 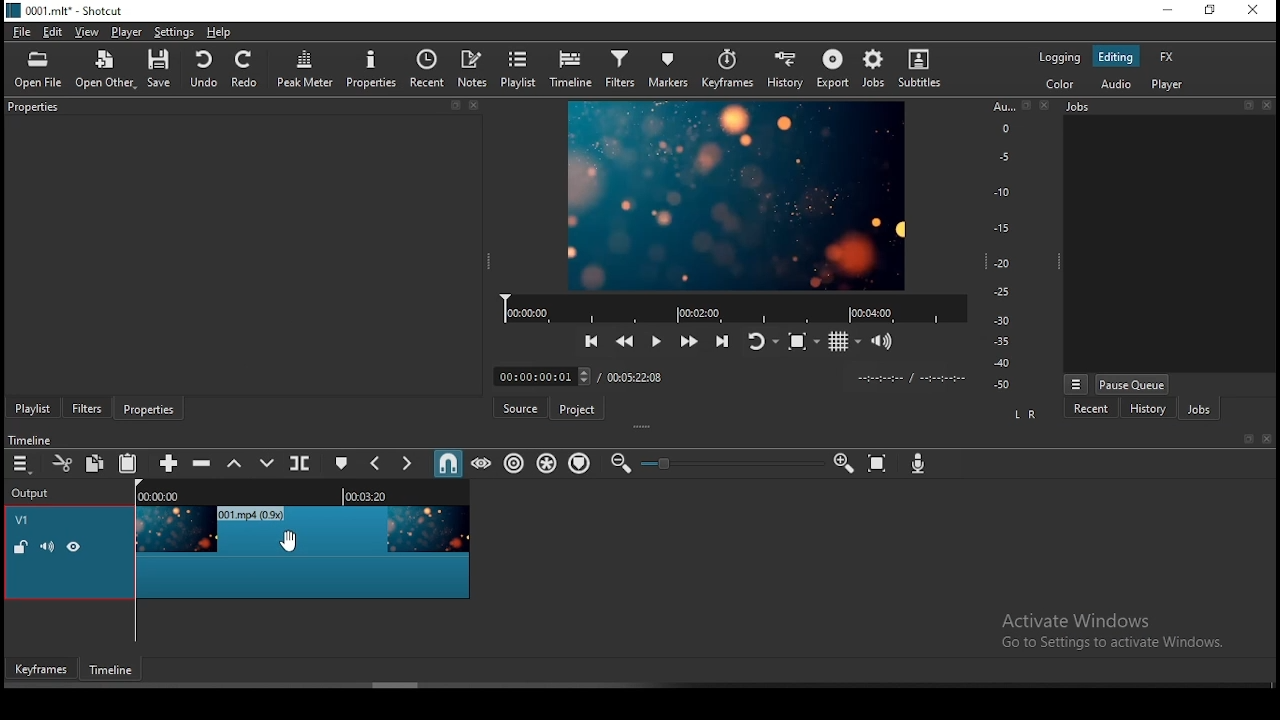 I want to click on minimize, so click(x=1171, y=10).